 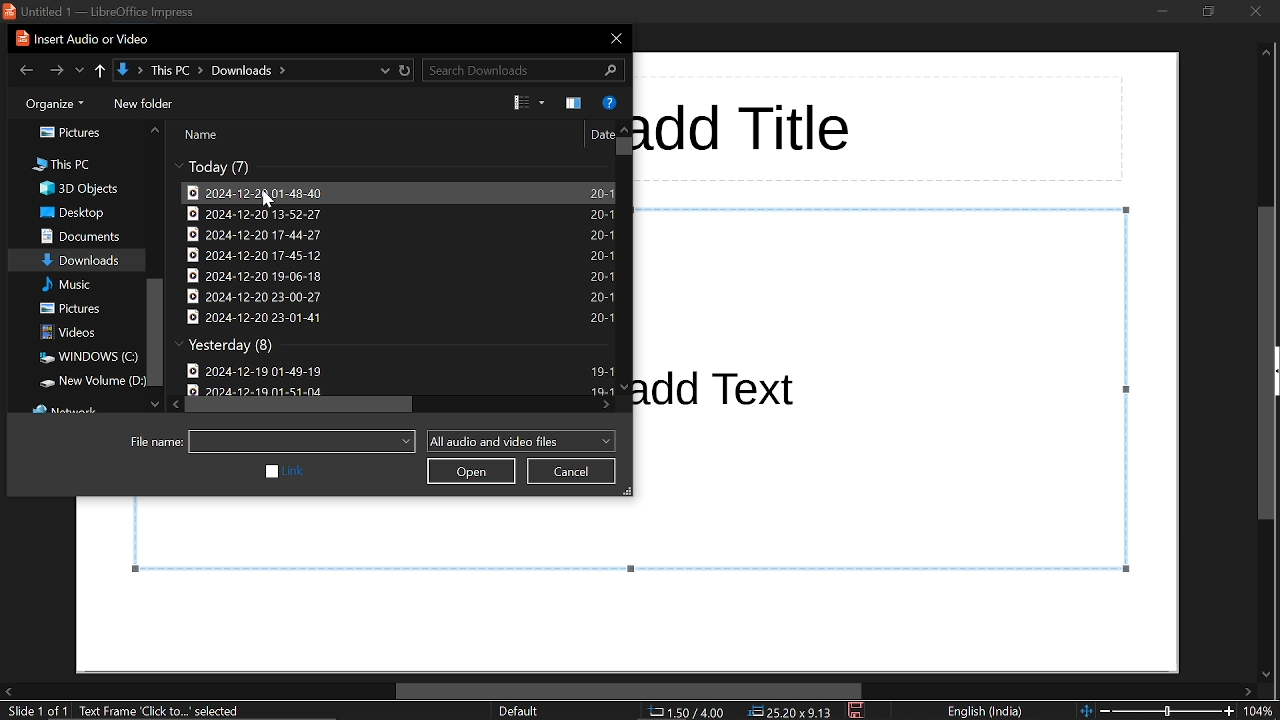 I want to click on move left, so click(x=176, y=403).